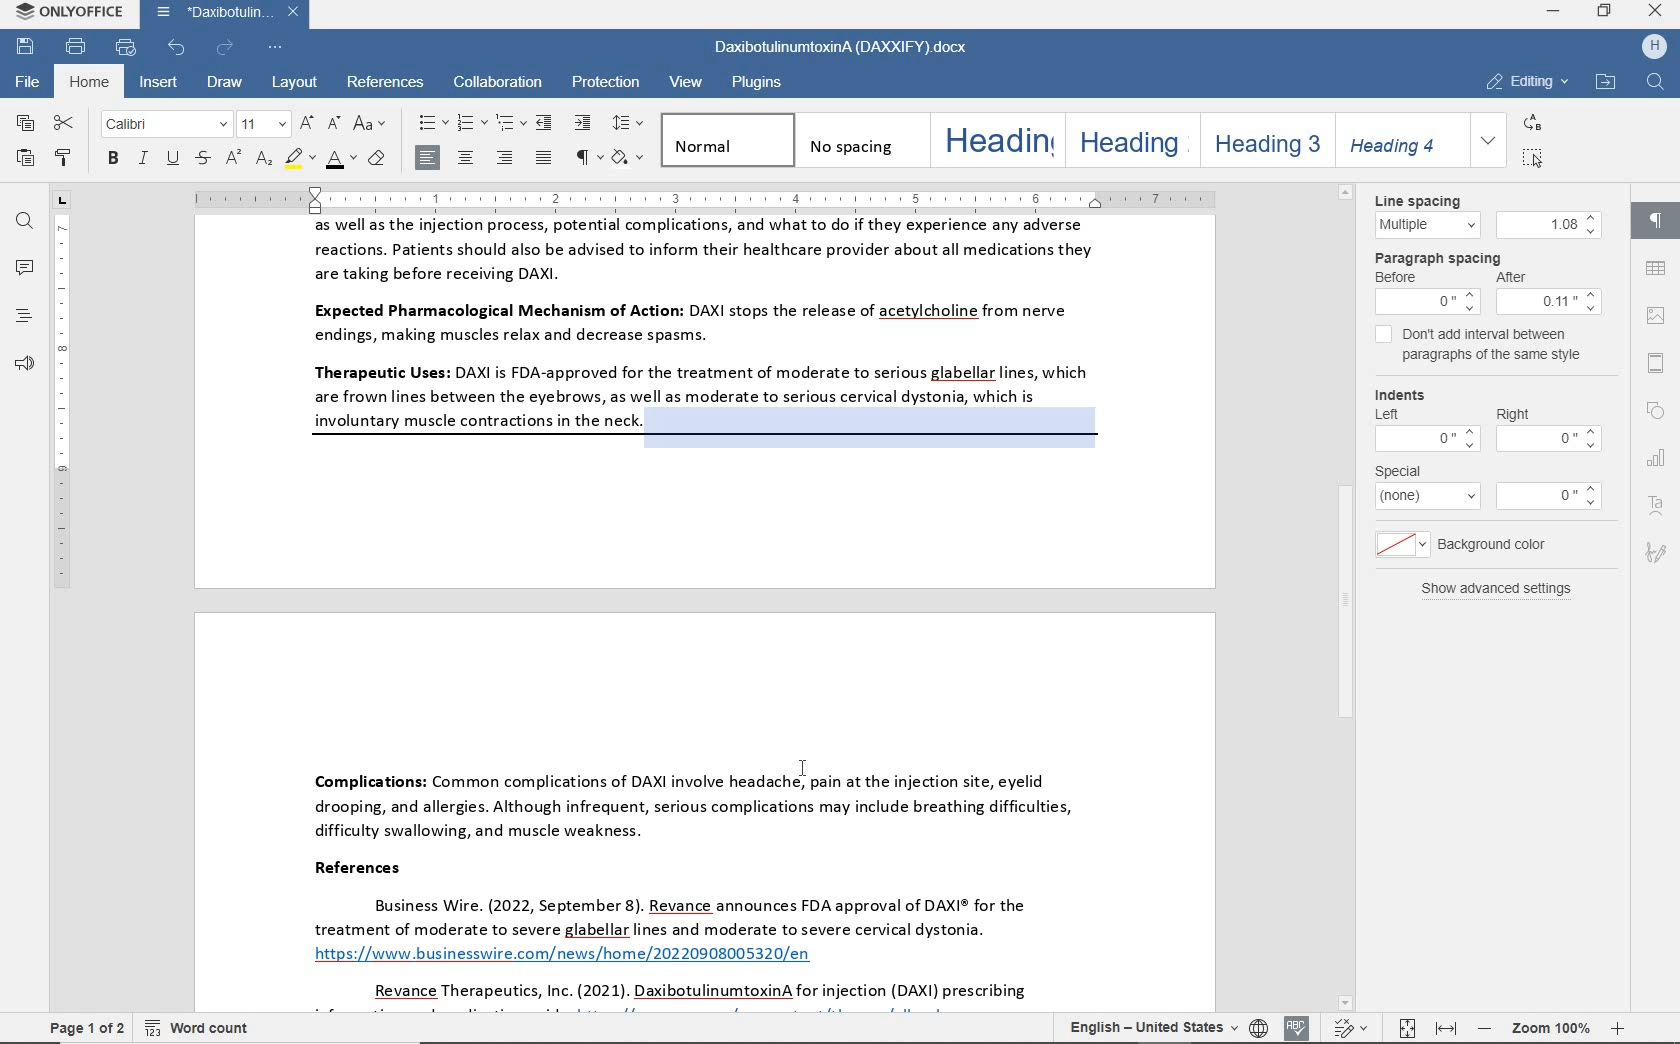  I want to click on italic, so click(143, 160).